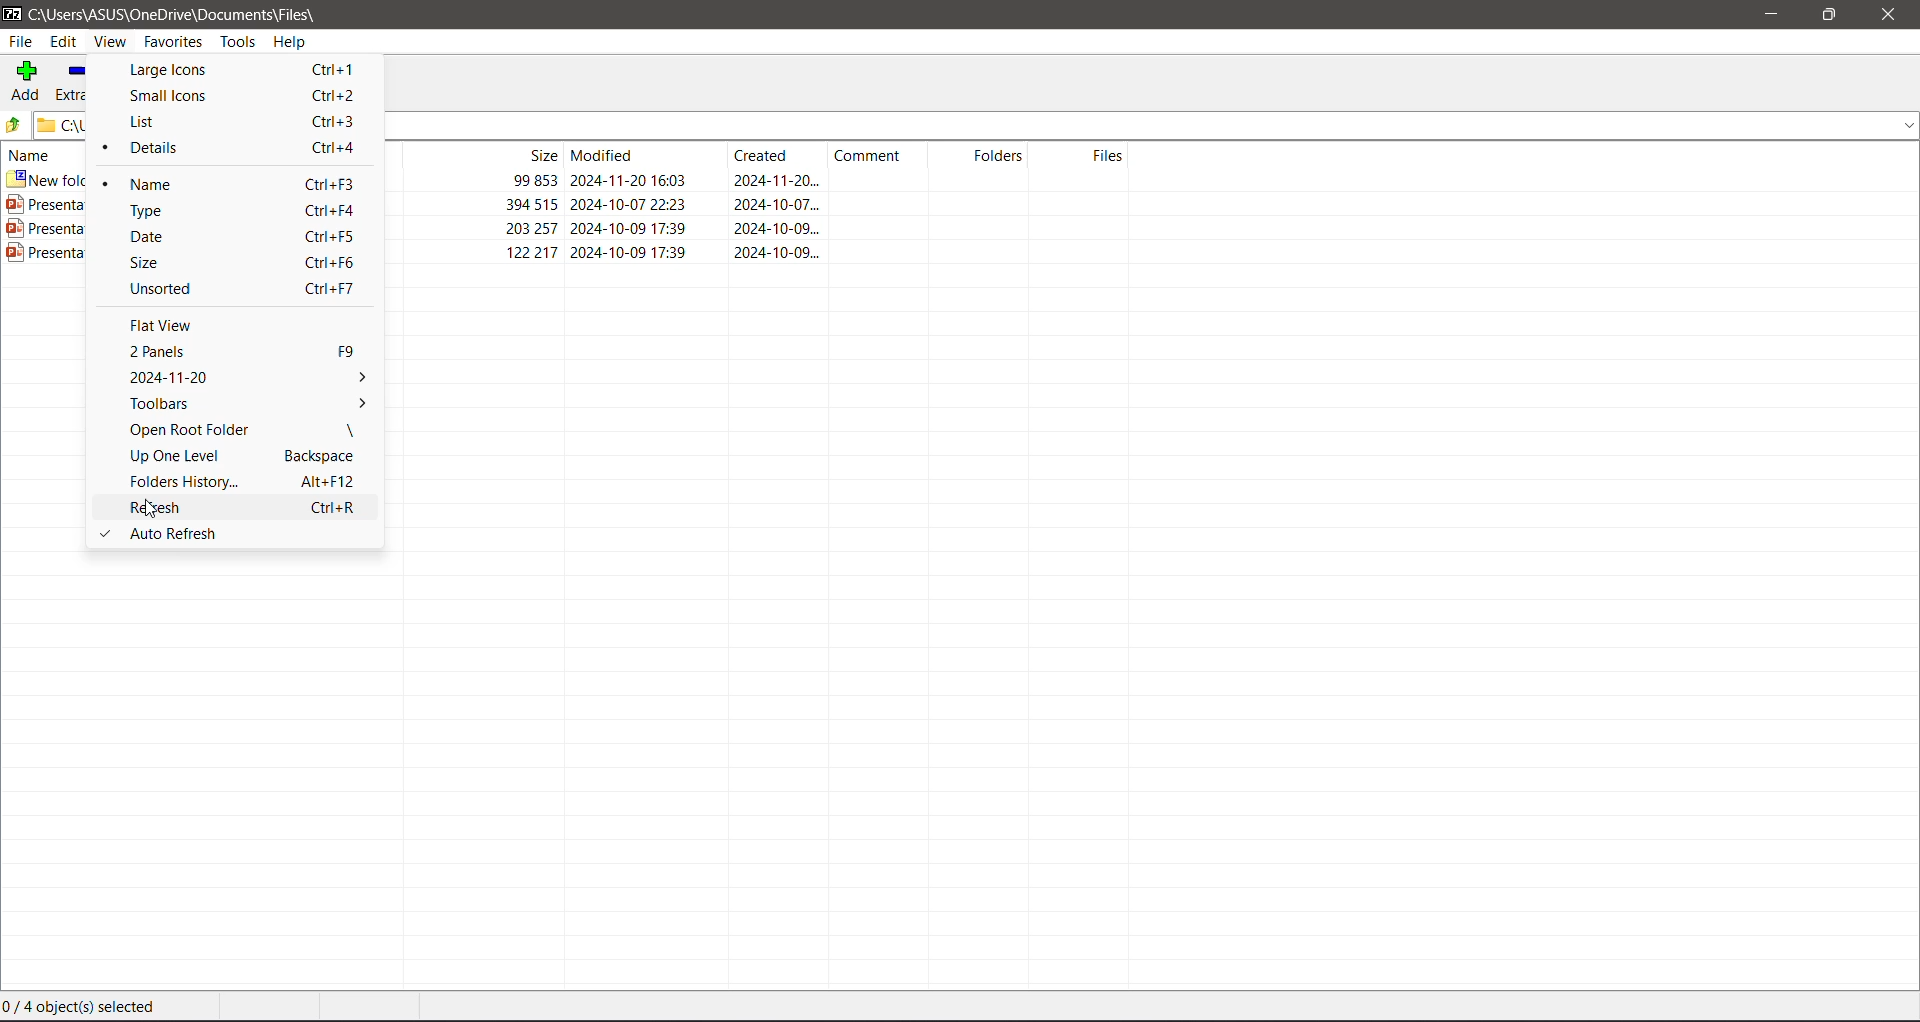 This screenshot has width=1920, height=1022. What do you see at coordinates (758, 252) in the screenshot?
I see `ppt 3` at bounding box center [758, 252].